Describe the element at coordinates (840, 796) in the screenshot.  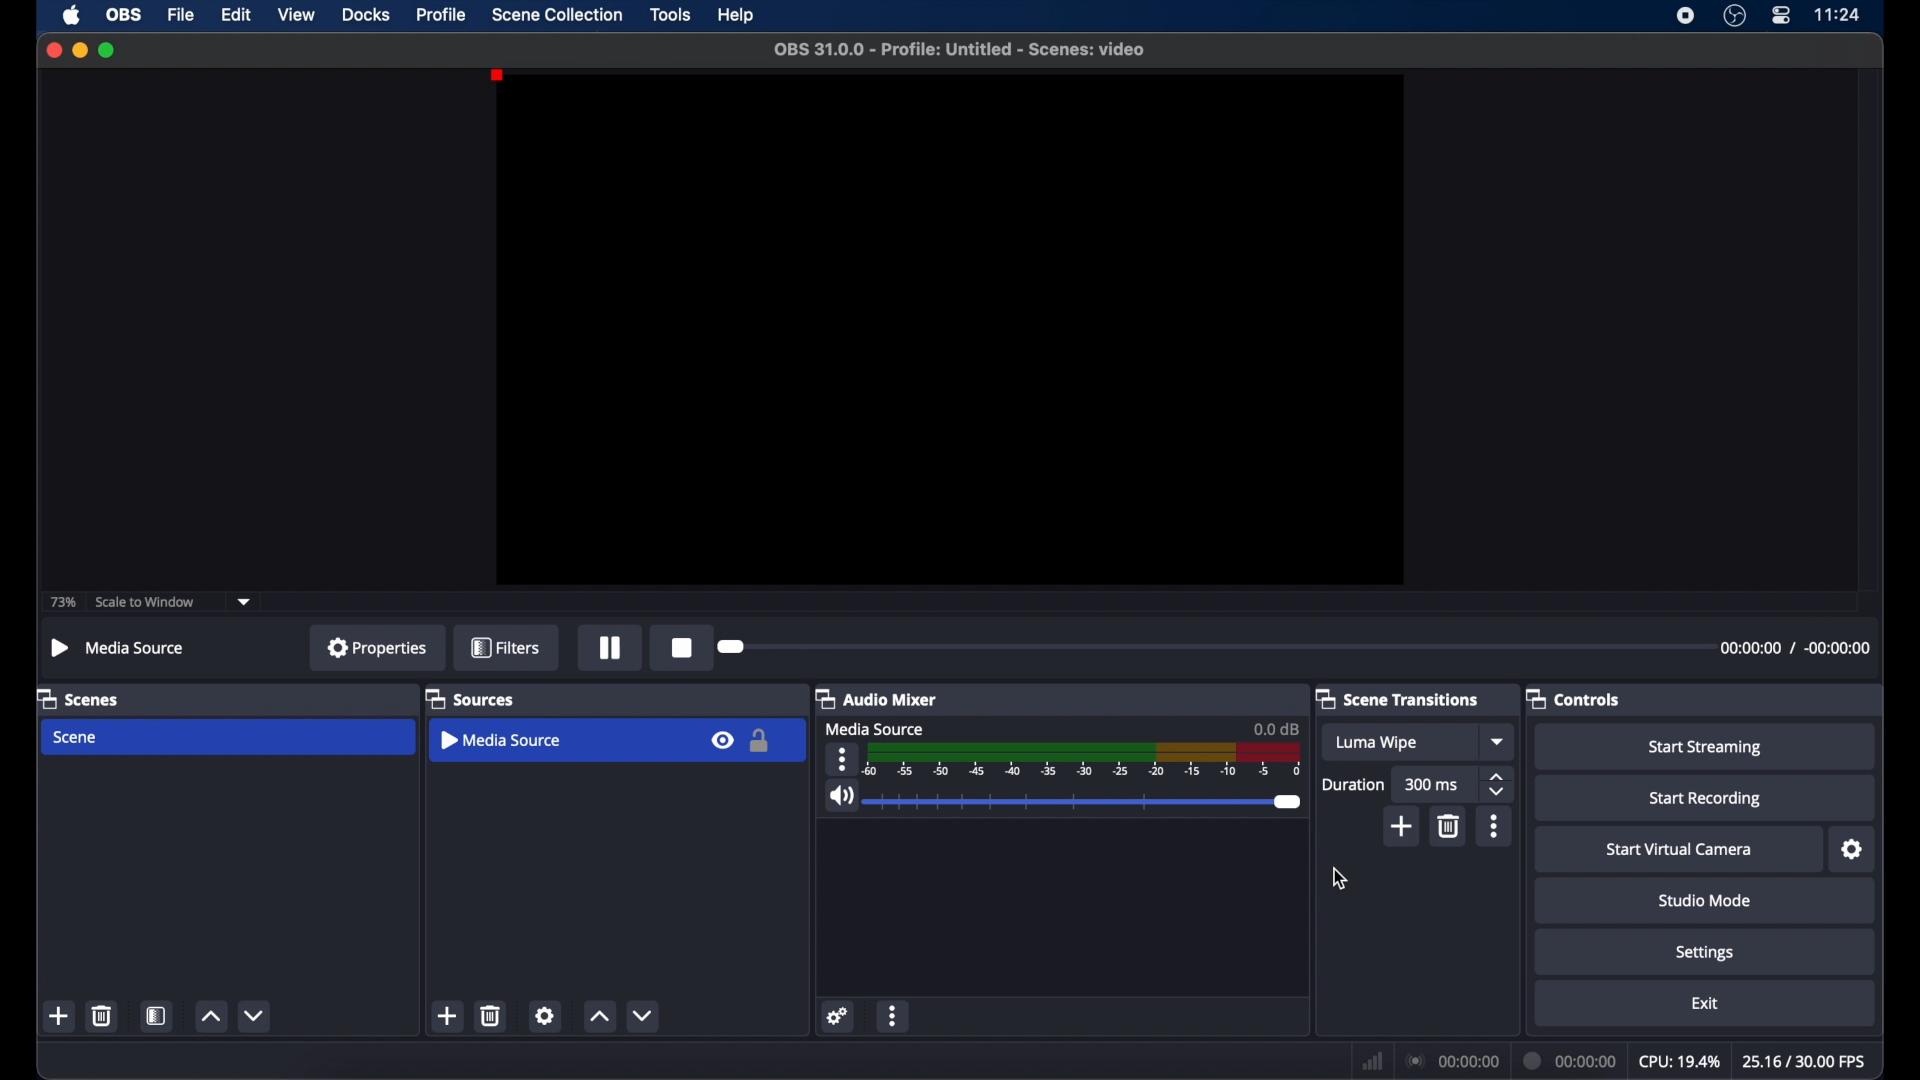
I see `volume` at that location.